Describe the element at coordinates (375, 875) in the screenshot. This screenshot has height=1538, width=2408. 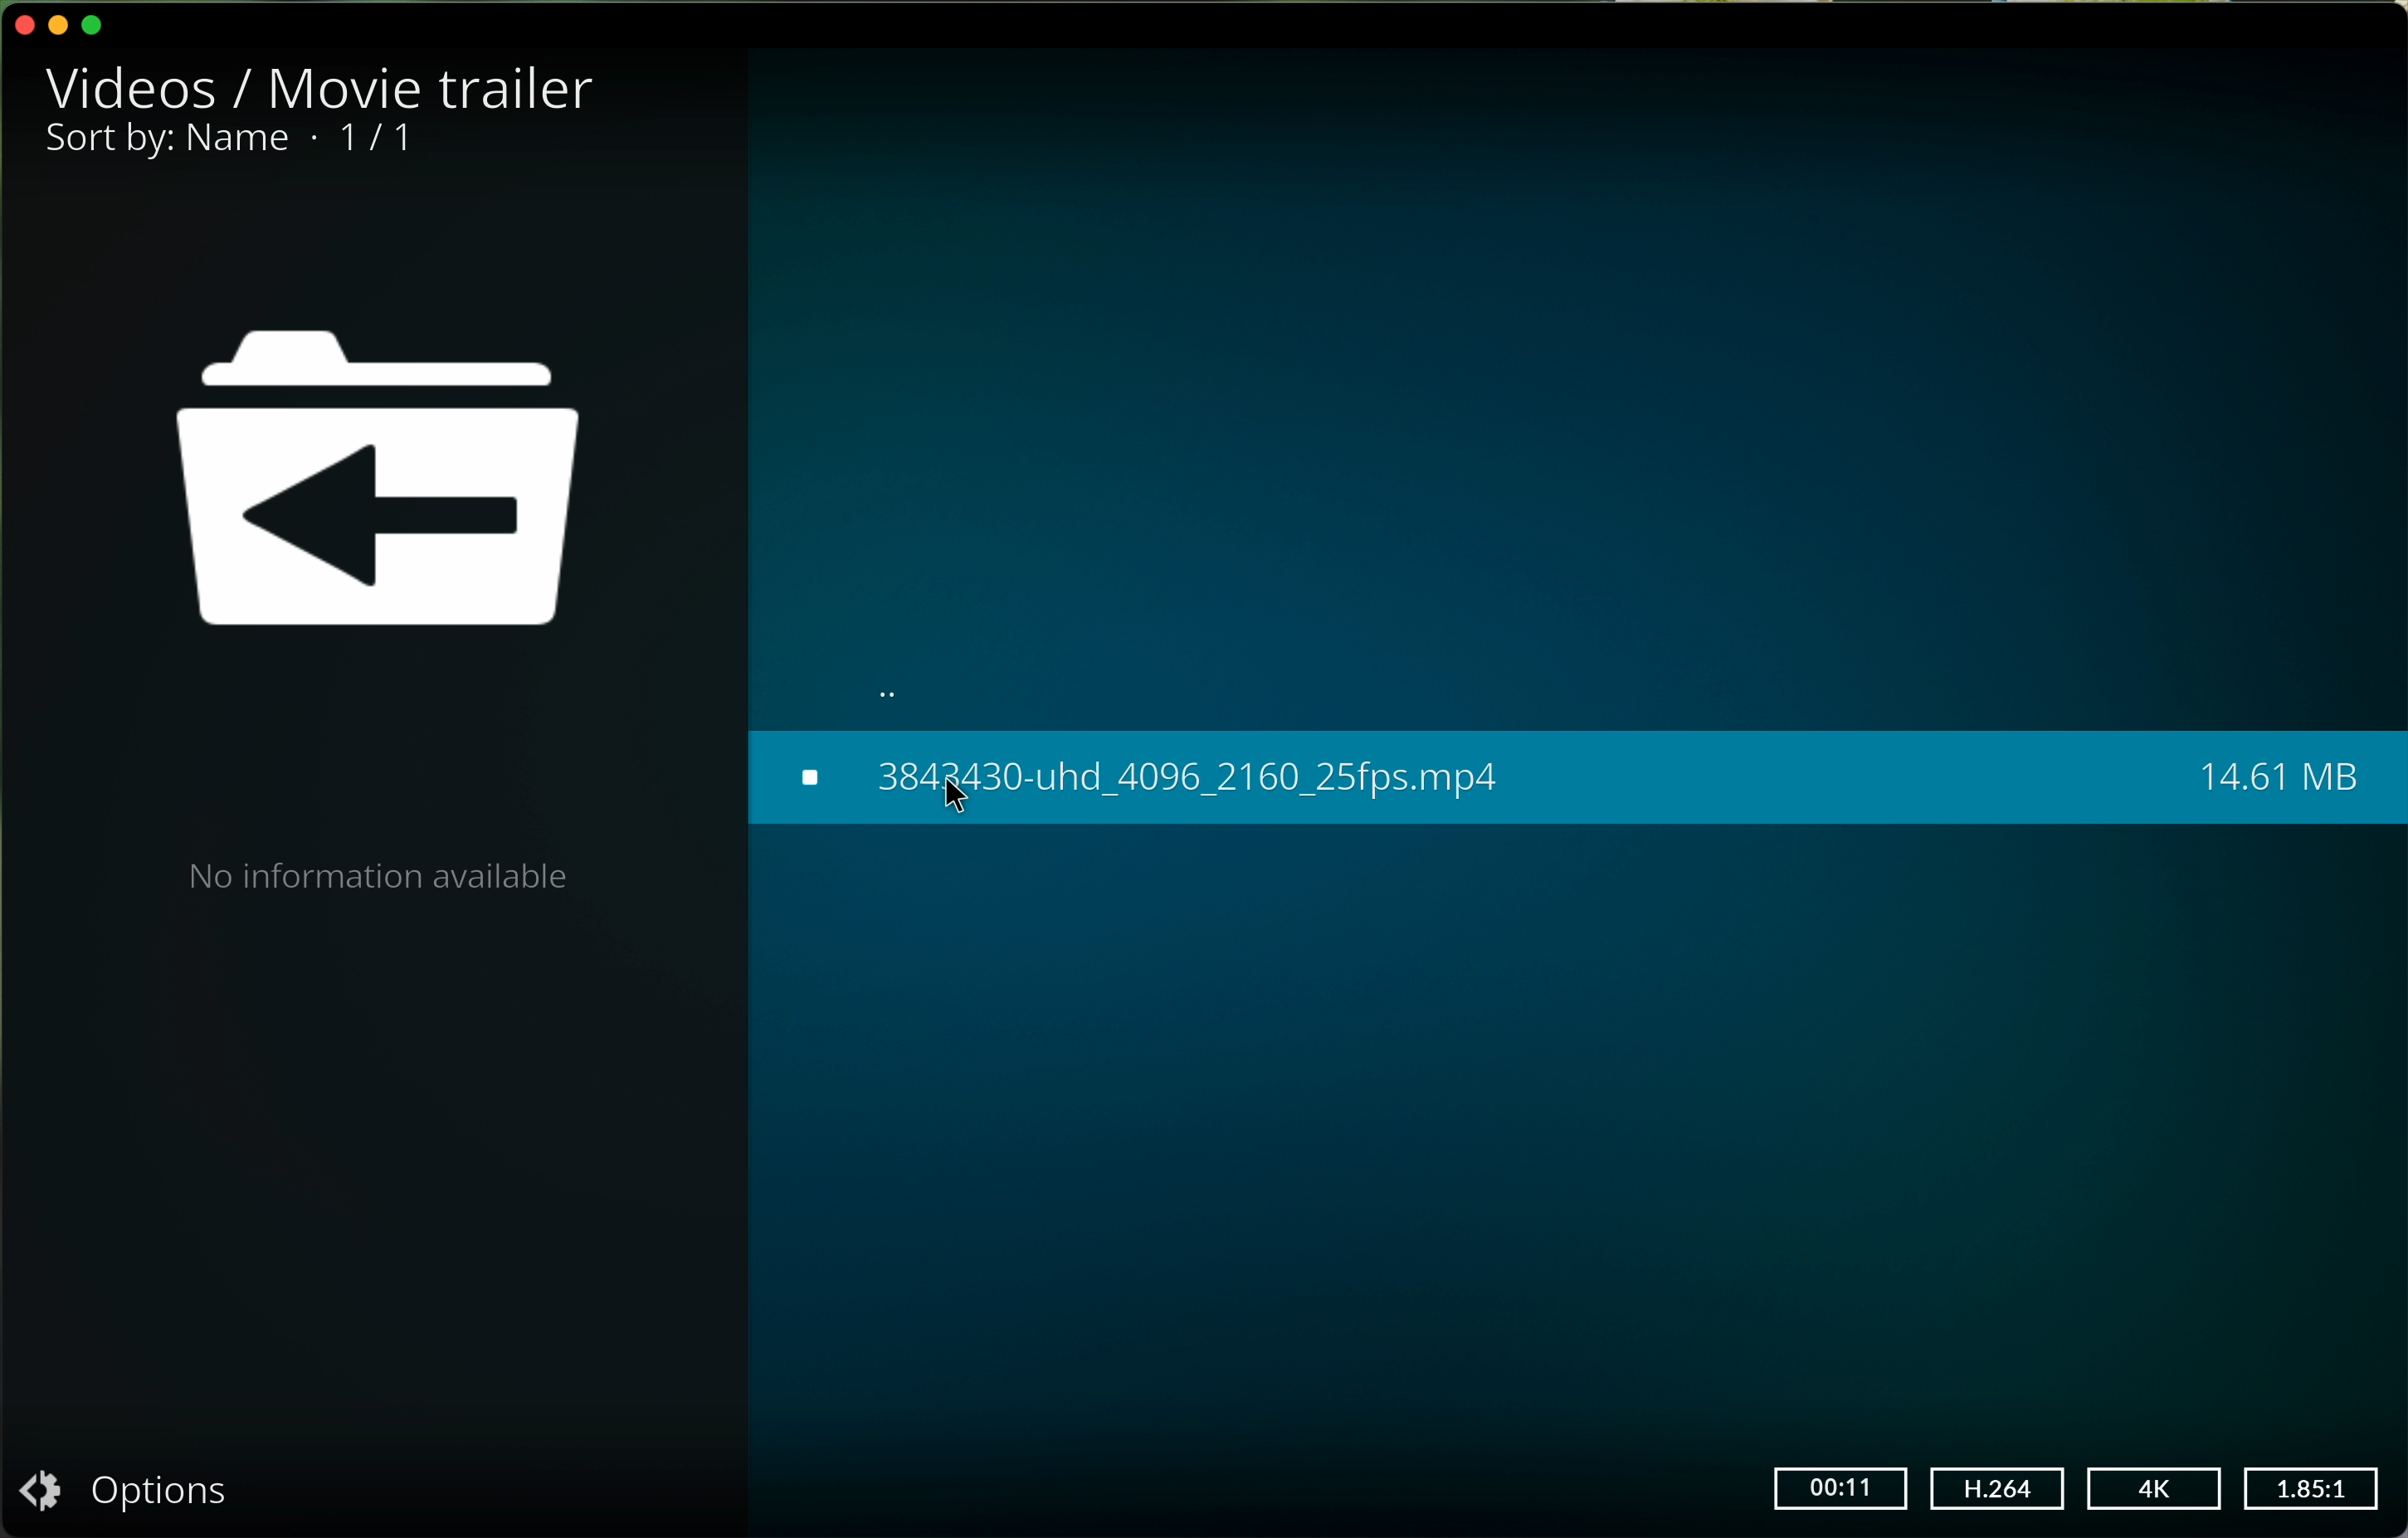
I see `no information available` at that location.